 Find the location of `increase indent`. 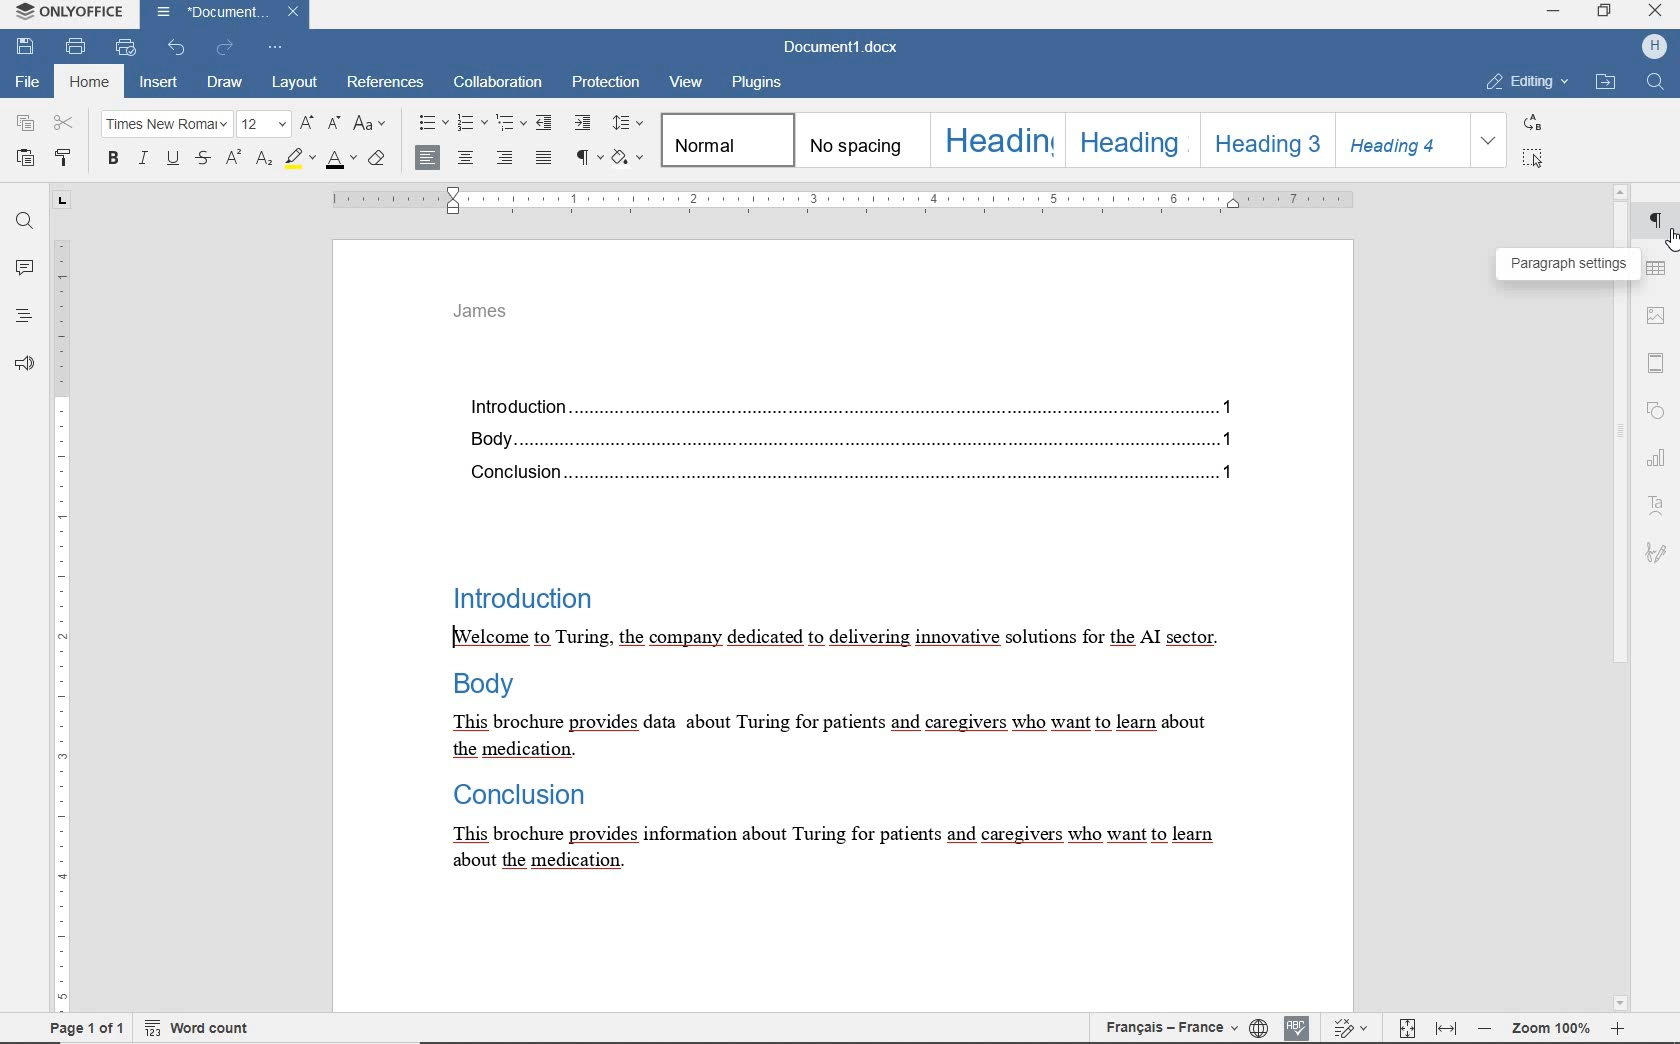

increase indent is located at coordinates (583, 124).